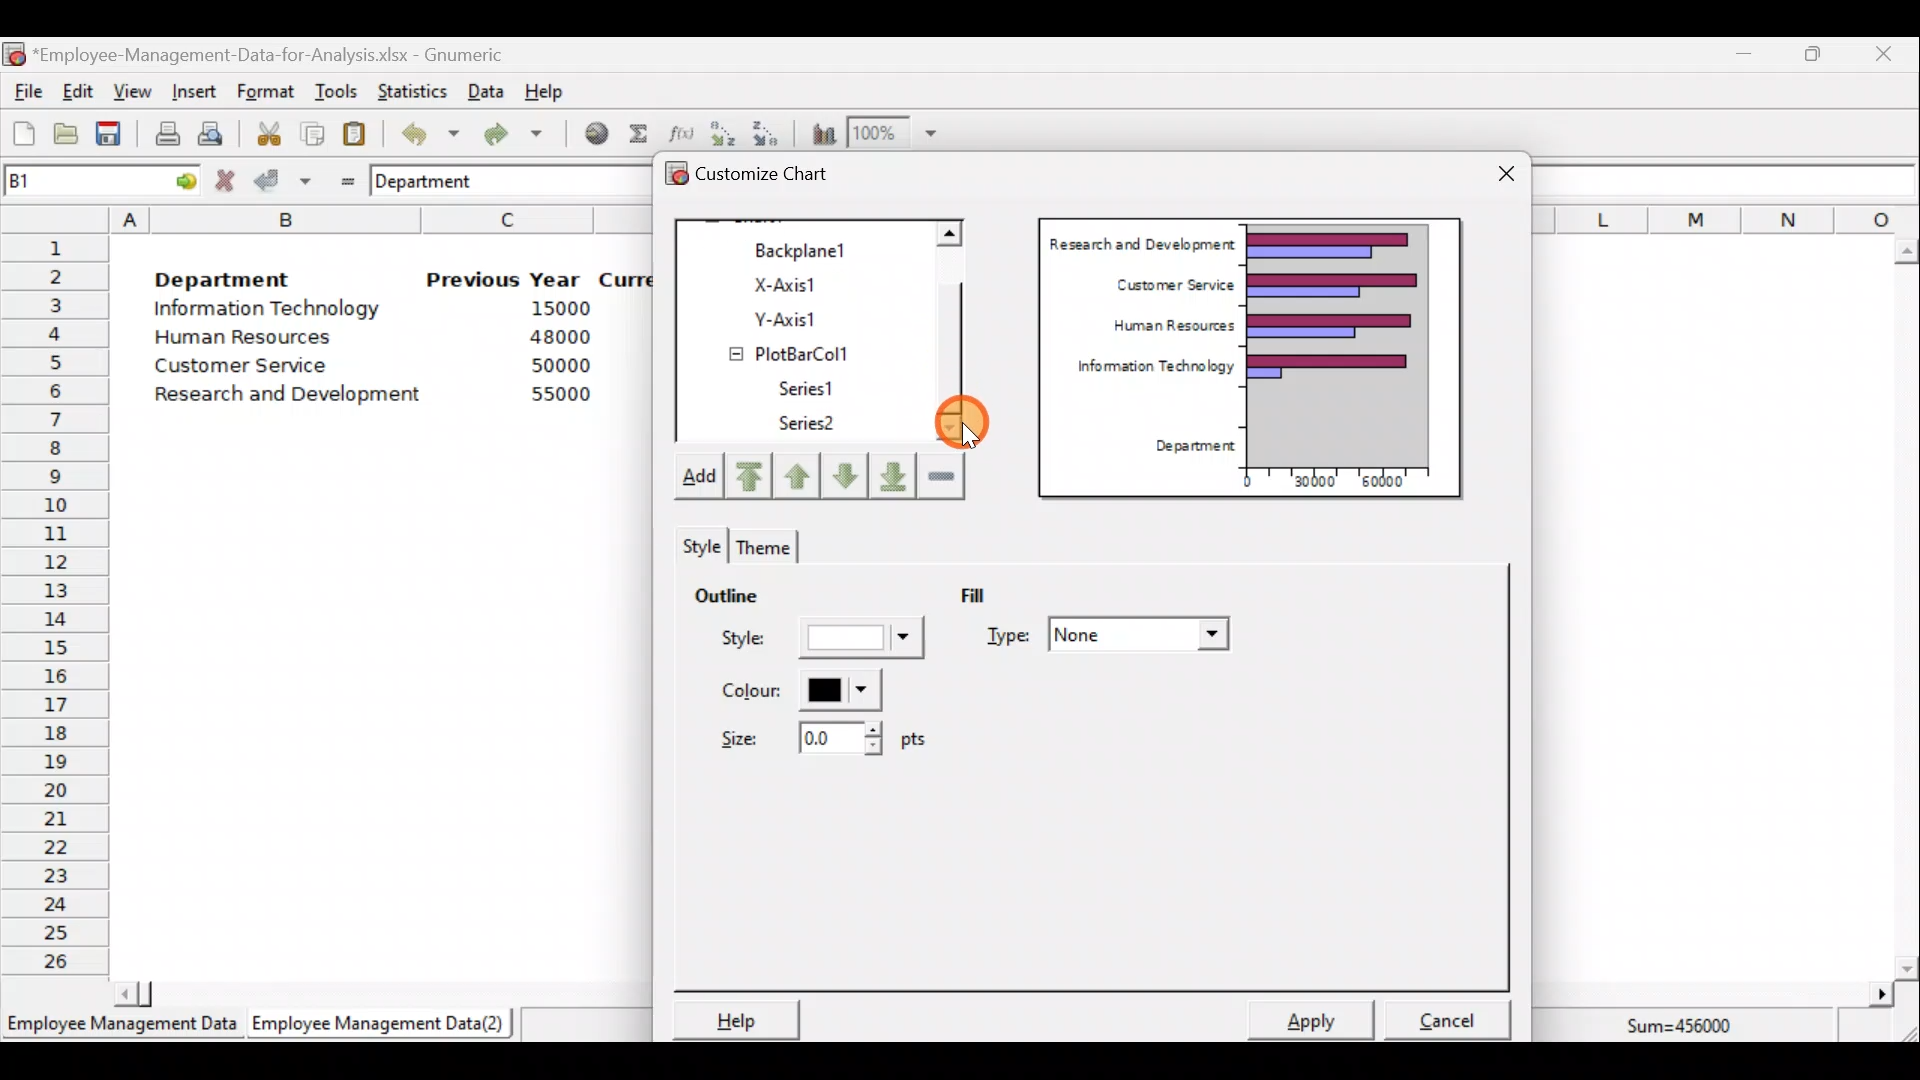 The image size is (1920, 1080). I want to click on Employee Management Data, so click(120, 1030).